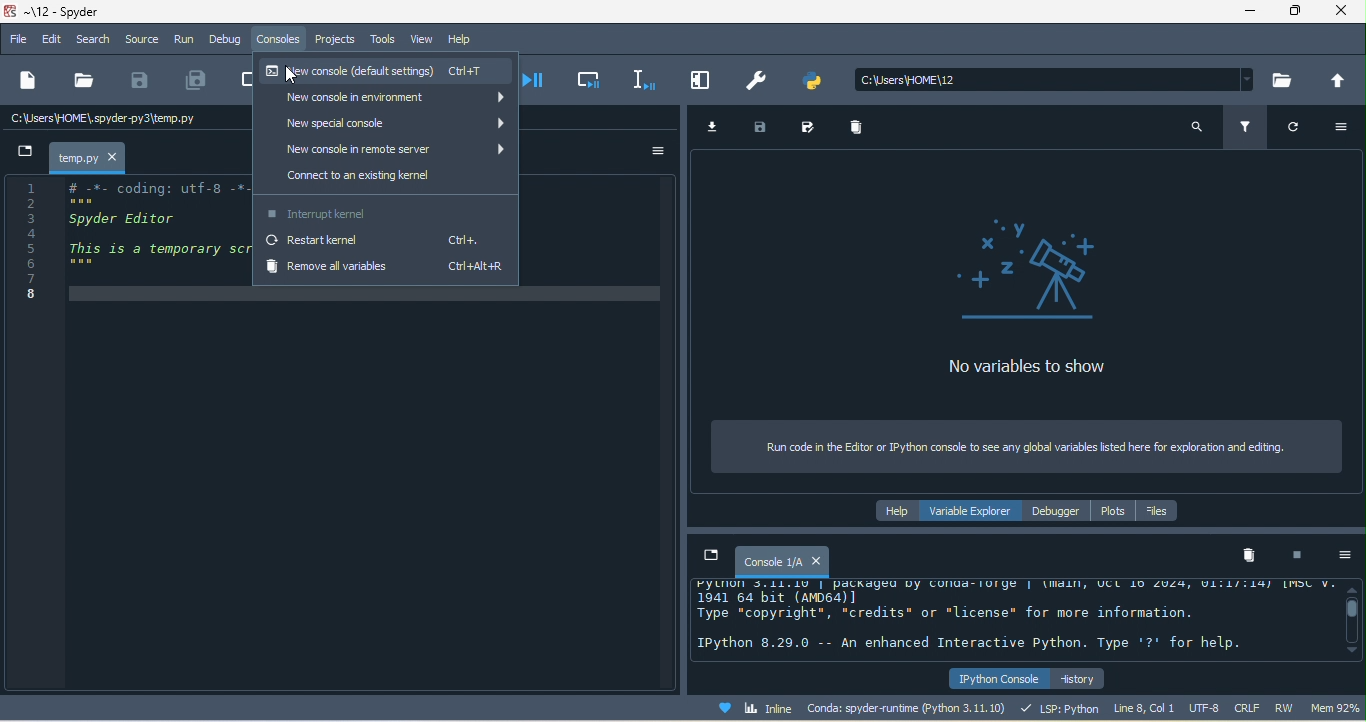  What do you see at coordinates (543, 84) in the screenshot?
I see `debug file` at bounding box center [543, 84].